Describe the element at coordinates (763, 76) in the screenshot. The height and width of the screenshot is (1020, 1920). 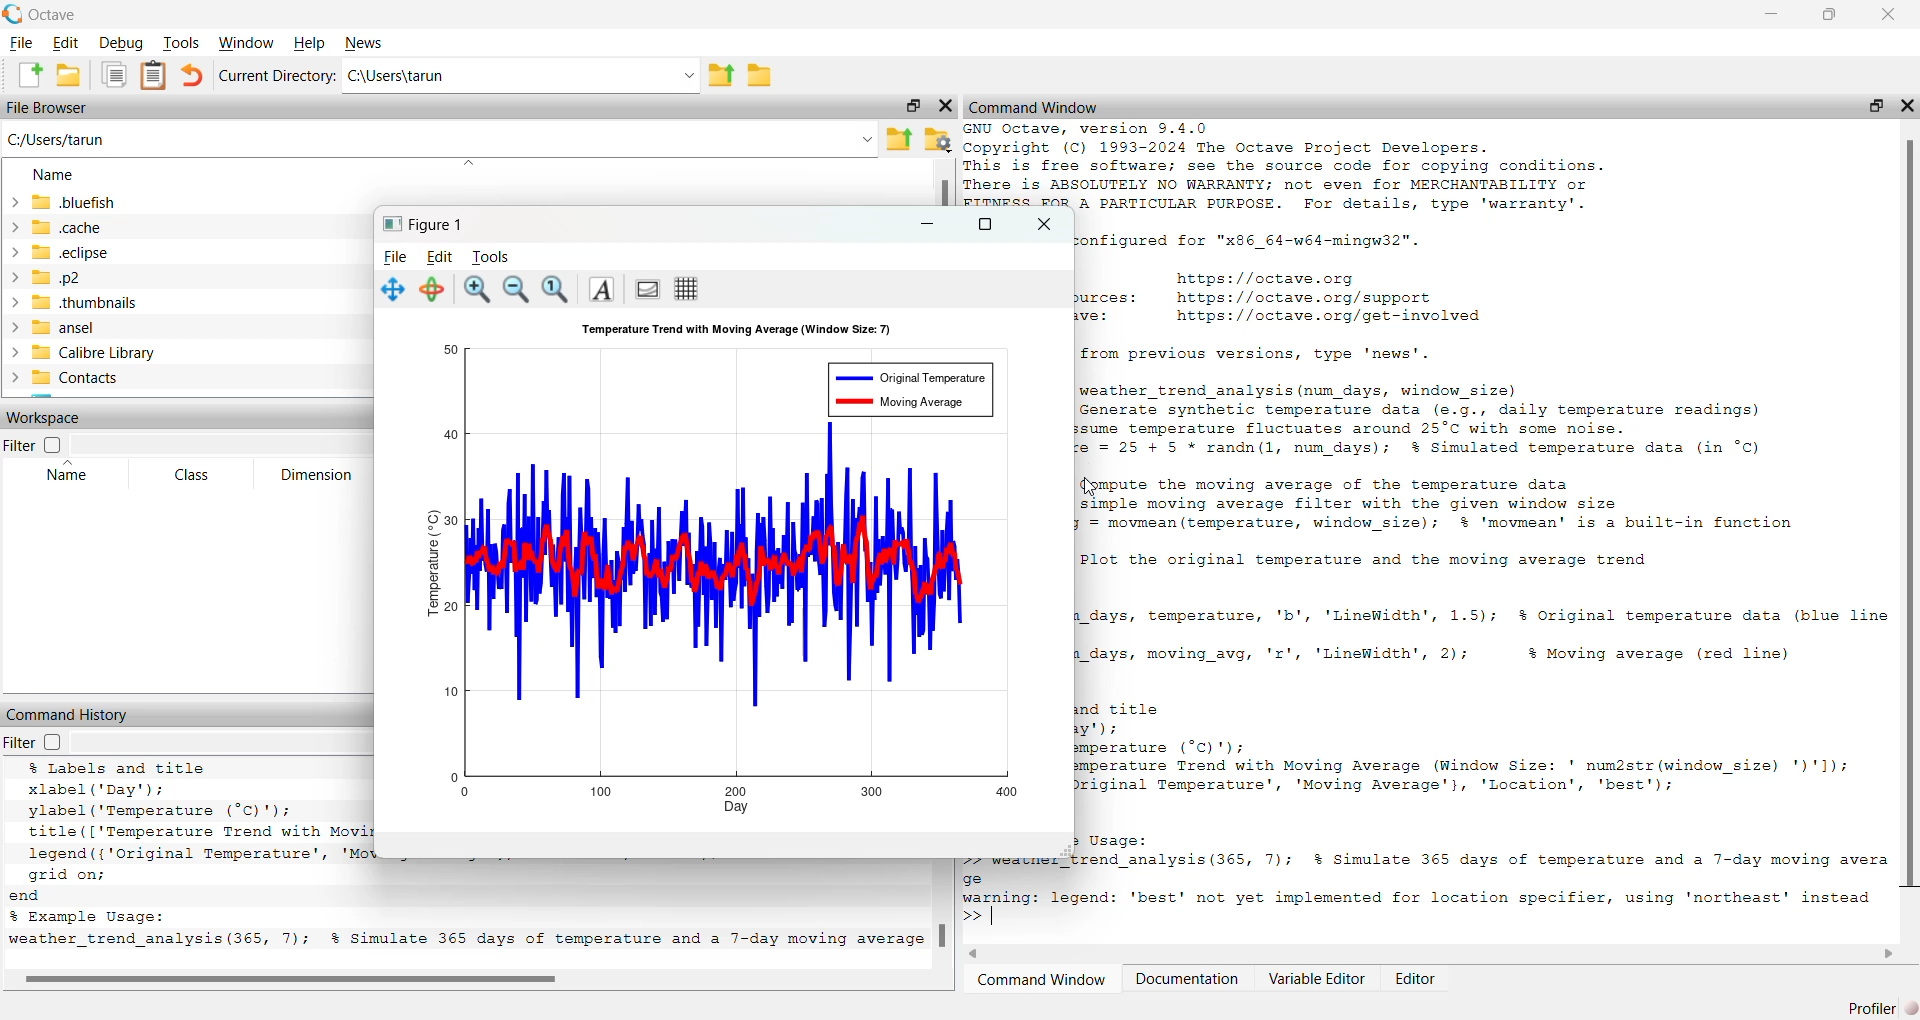
I see `Create a folder` at that location.